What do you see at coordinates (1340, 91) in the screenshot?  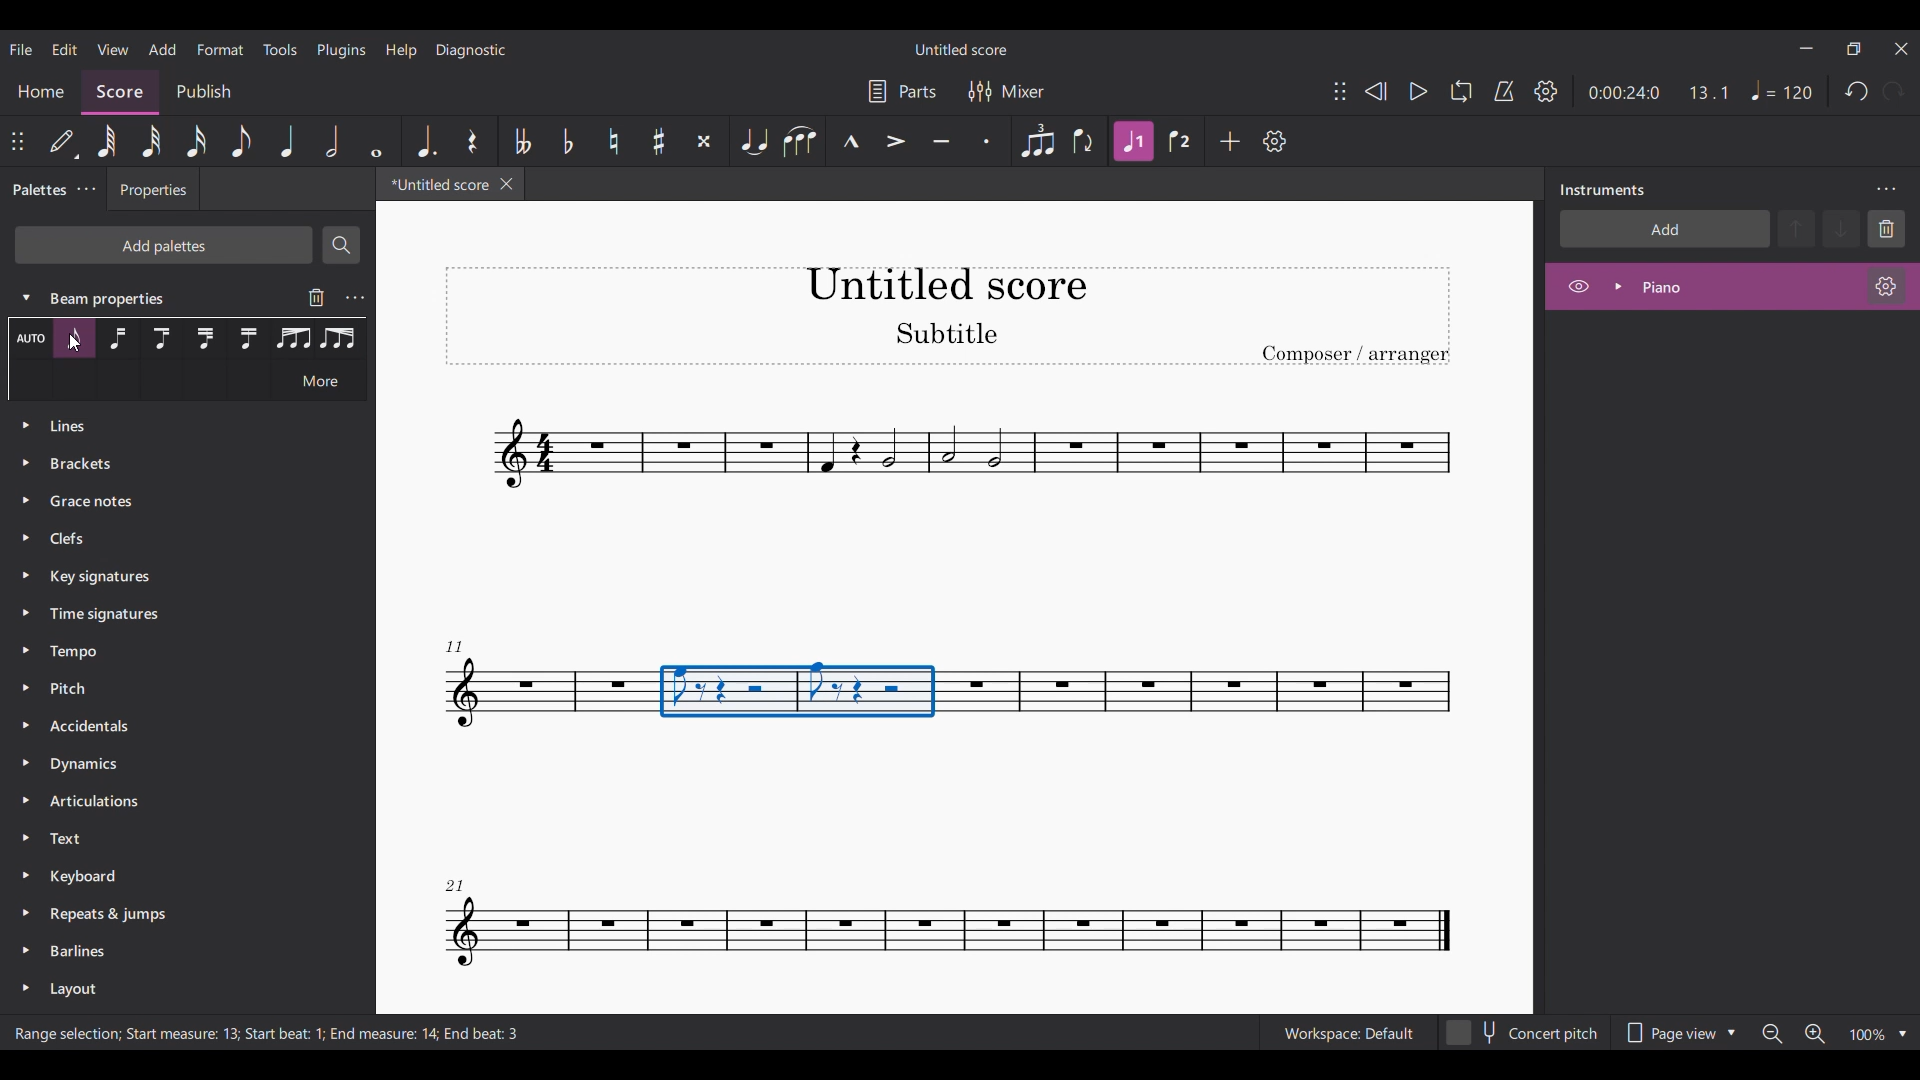 I see `Change position of toolbar` at bounding box center [1340, 91].